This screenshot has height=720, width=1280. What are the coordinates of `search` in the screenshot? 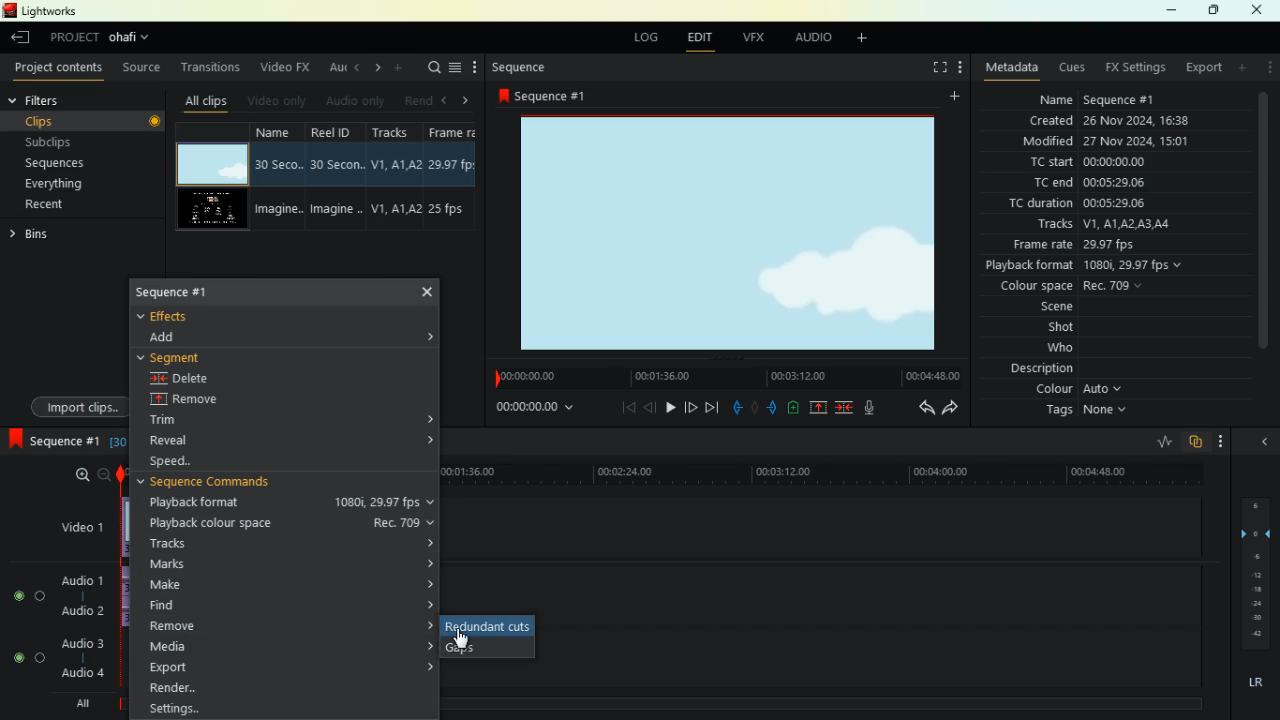 It's located at (434, 69).